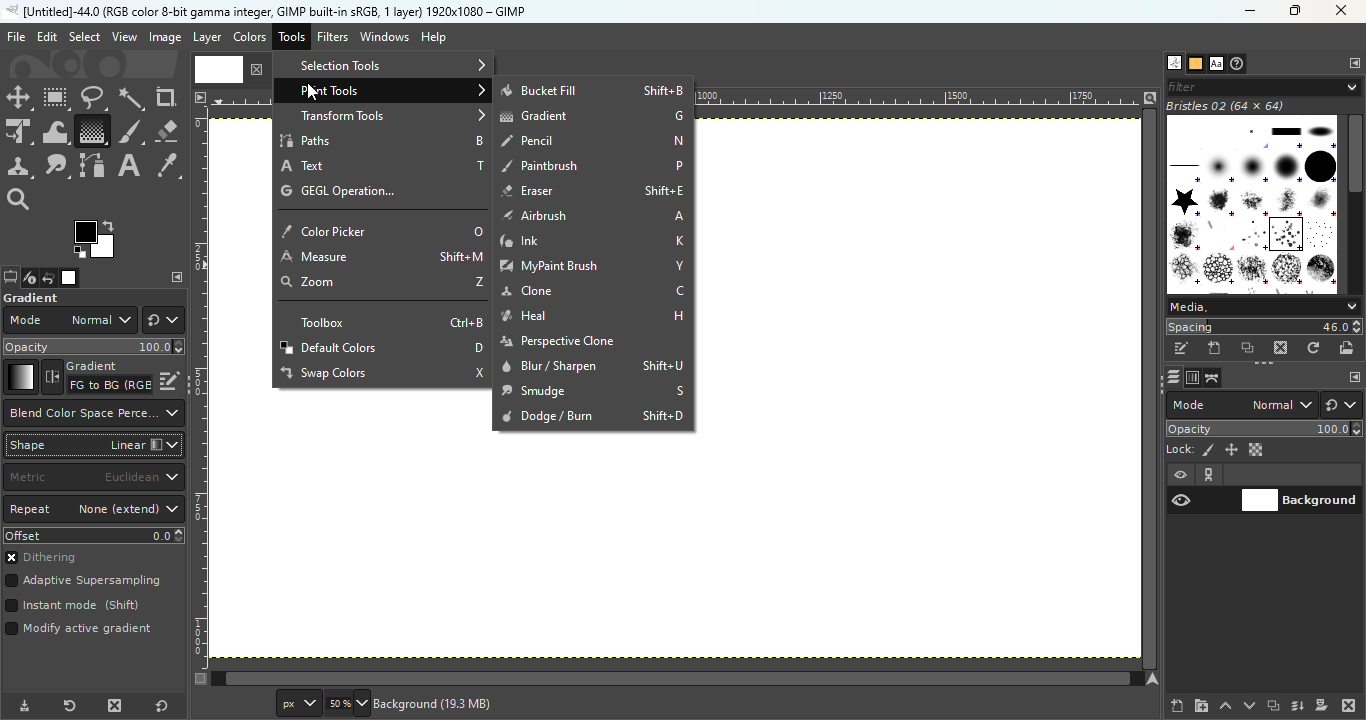  What do you see at coordinates (93, 478) in the screenshot?
I see `Matric to the use for the distance calculation` at bounding box center [93, 478].